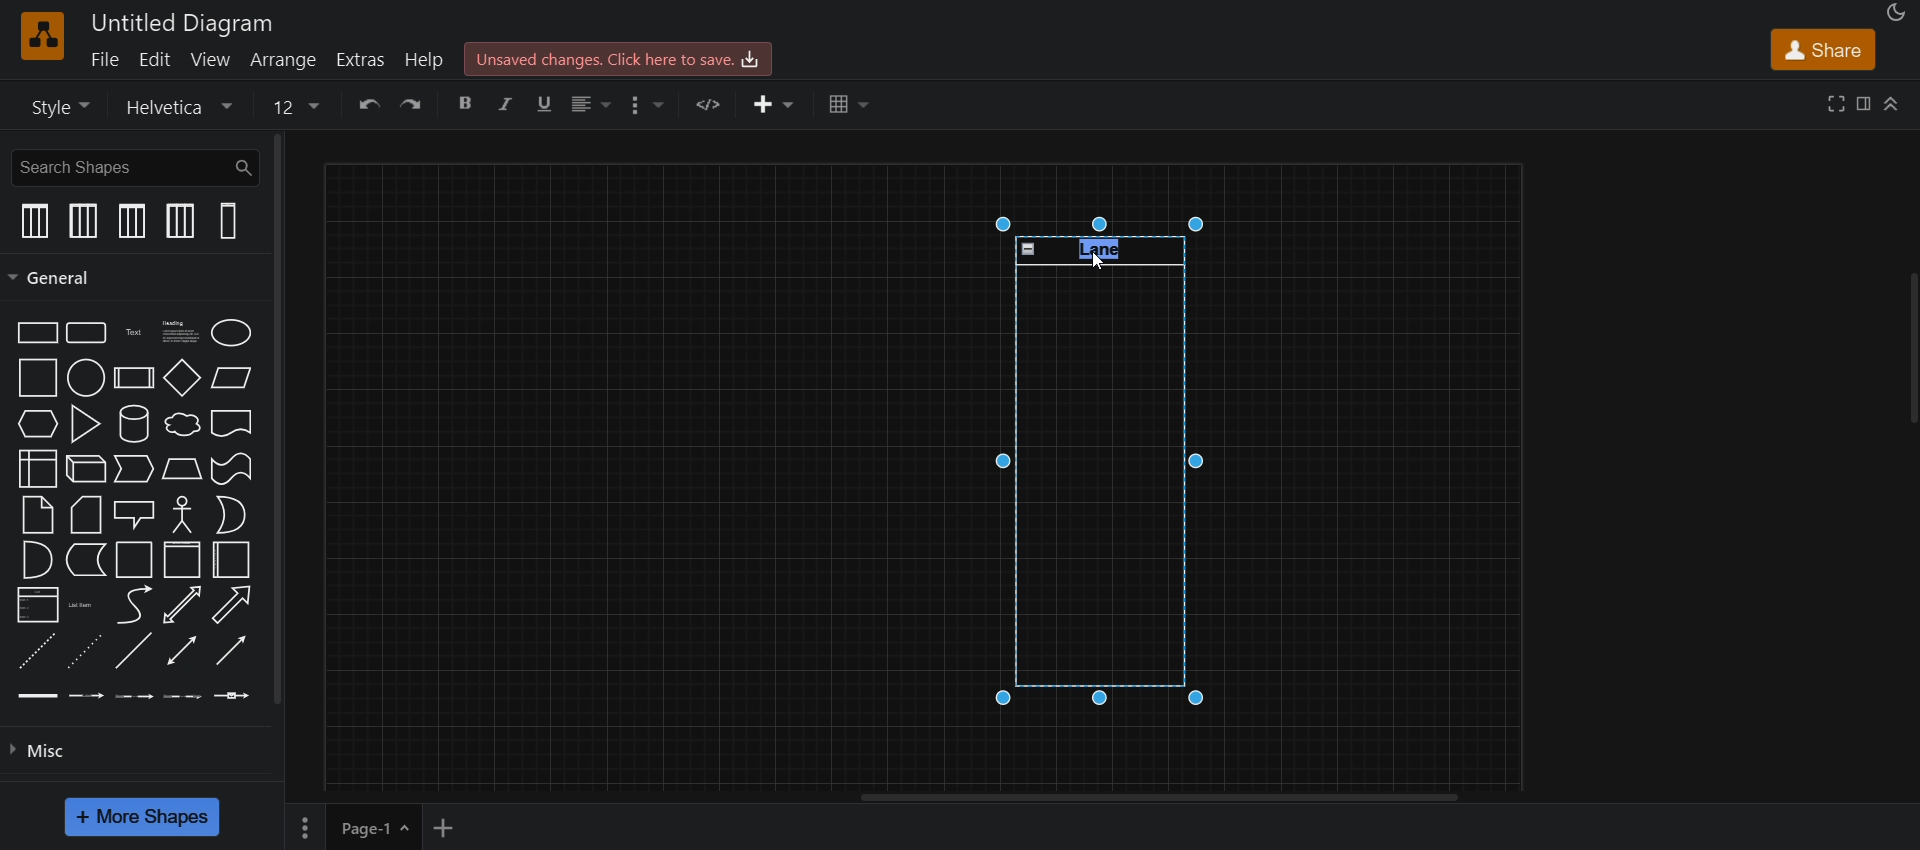 Image resolution: width=1920 pixels, height=850 pixels. What do you see at coordinates (178, 470) in the screenshot?
I see `trapezoind` at bounding box center [178, 470].